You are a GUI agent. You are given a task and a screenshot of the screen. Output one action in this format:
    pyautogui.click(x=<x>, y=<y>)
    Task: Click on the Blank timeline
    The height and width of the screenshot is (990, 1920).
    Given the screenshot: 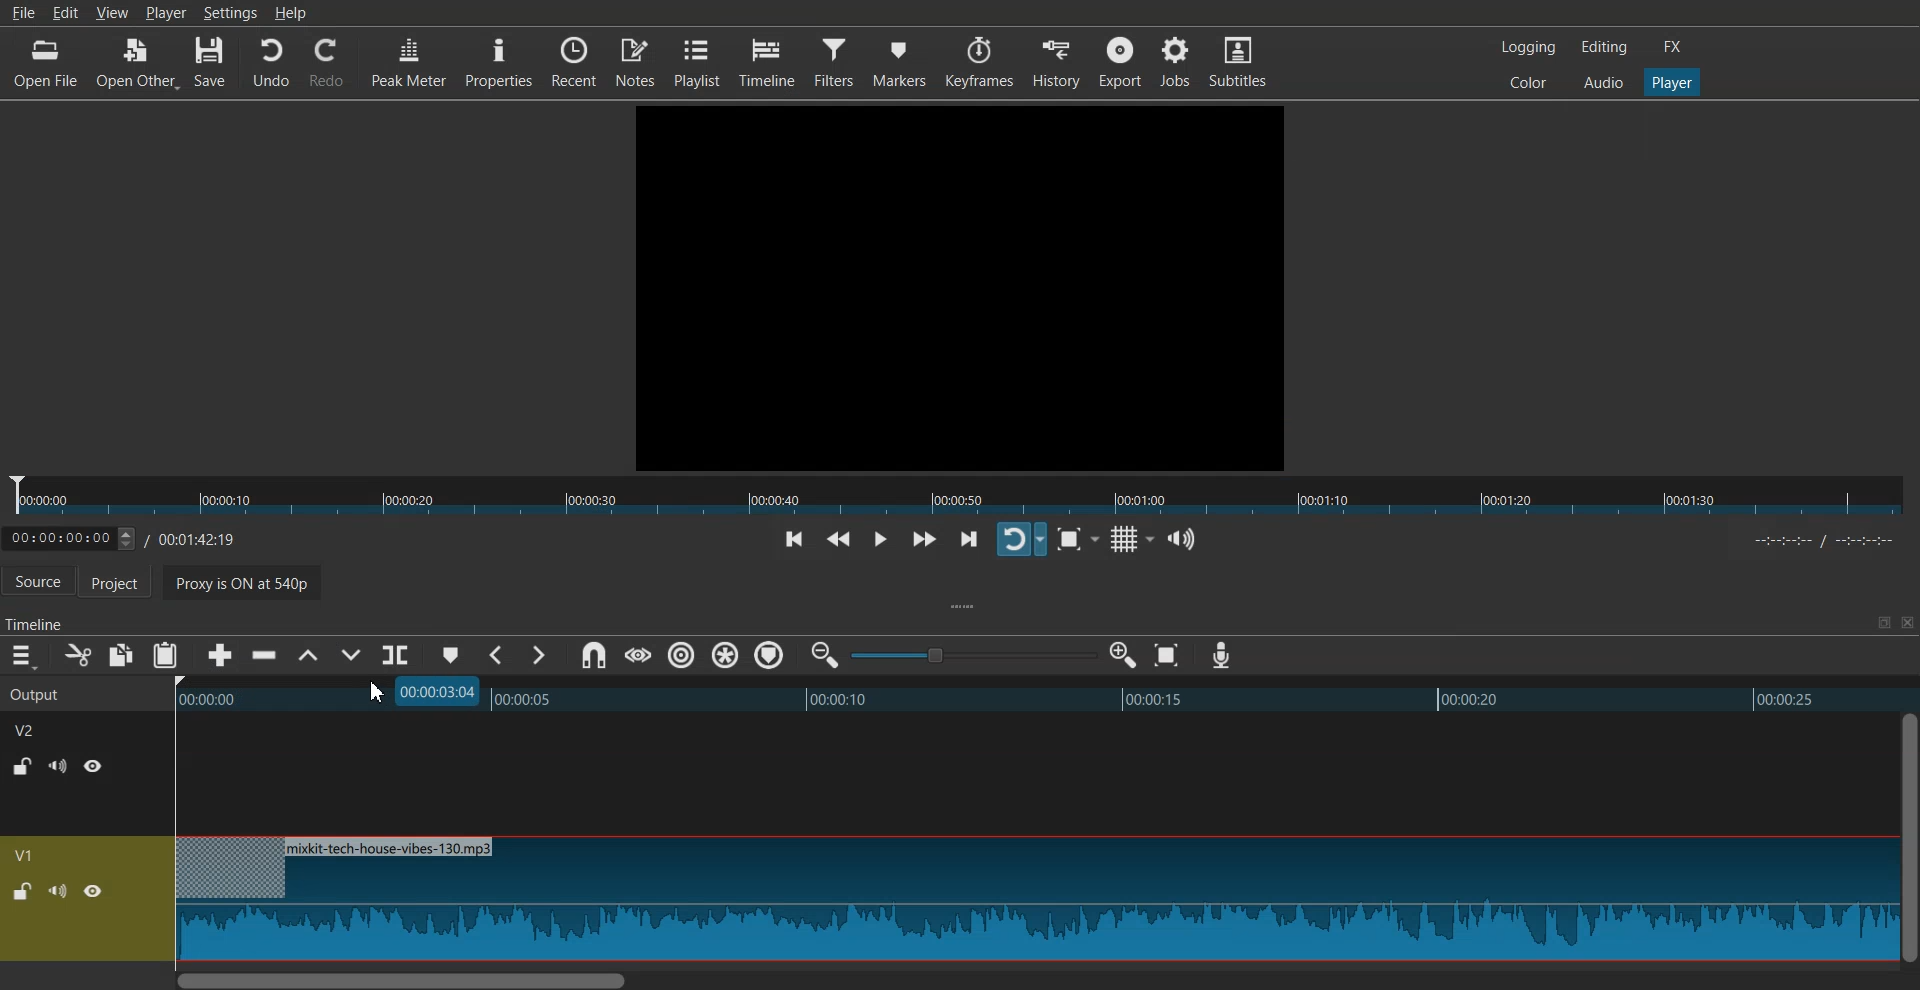 What is the action you would take?
    pyautogui.click(x=1033, y=774)
    